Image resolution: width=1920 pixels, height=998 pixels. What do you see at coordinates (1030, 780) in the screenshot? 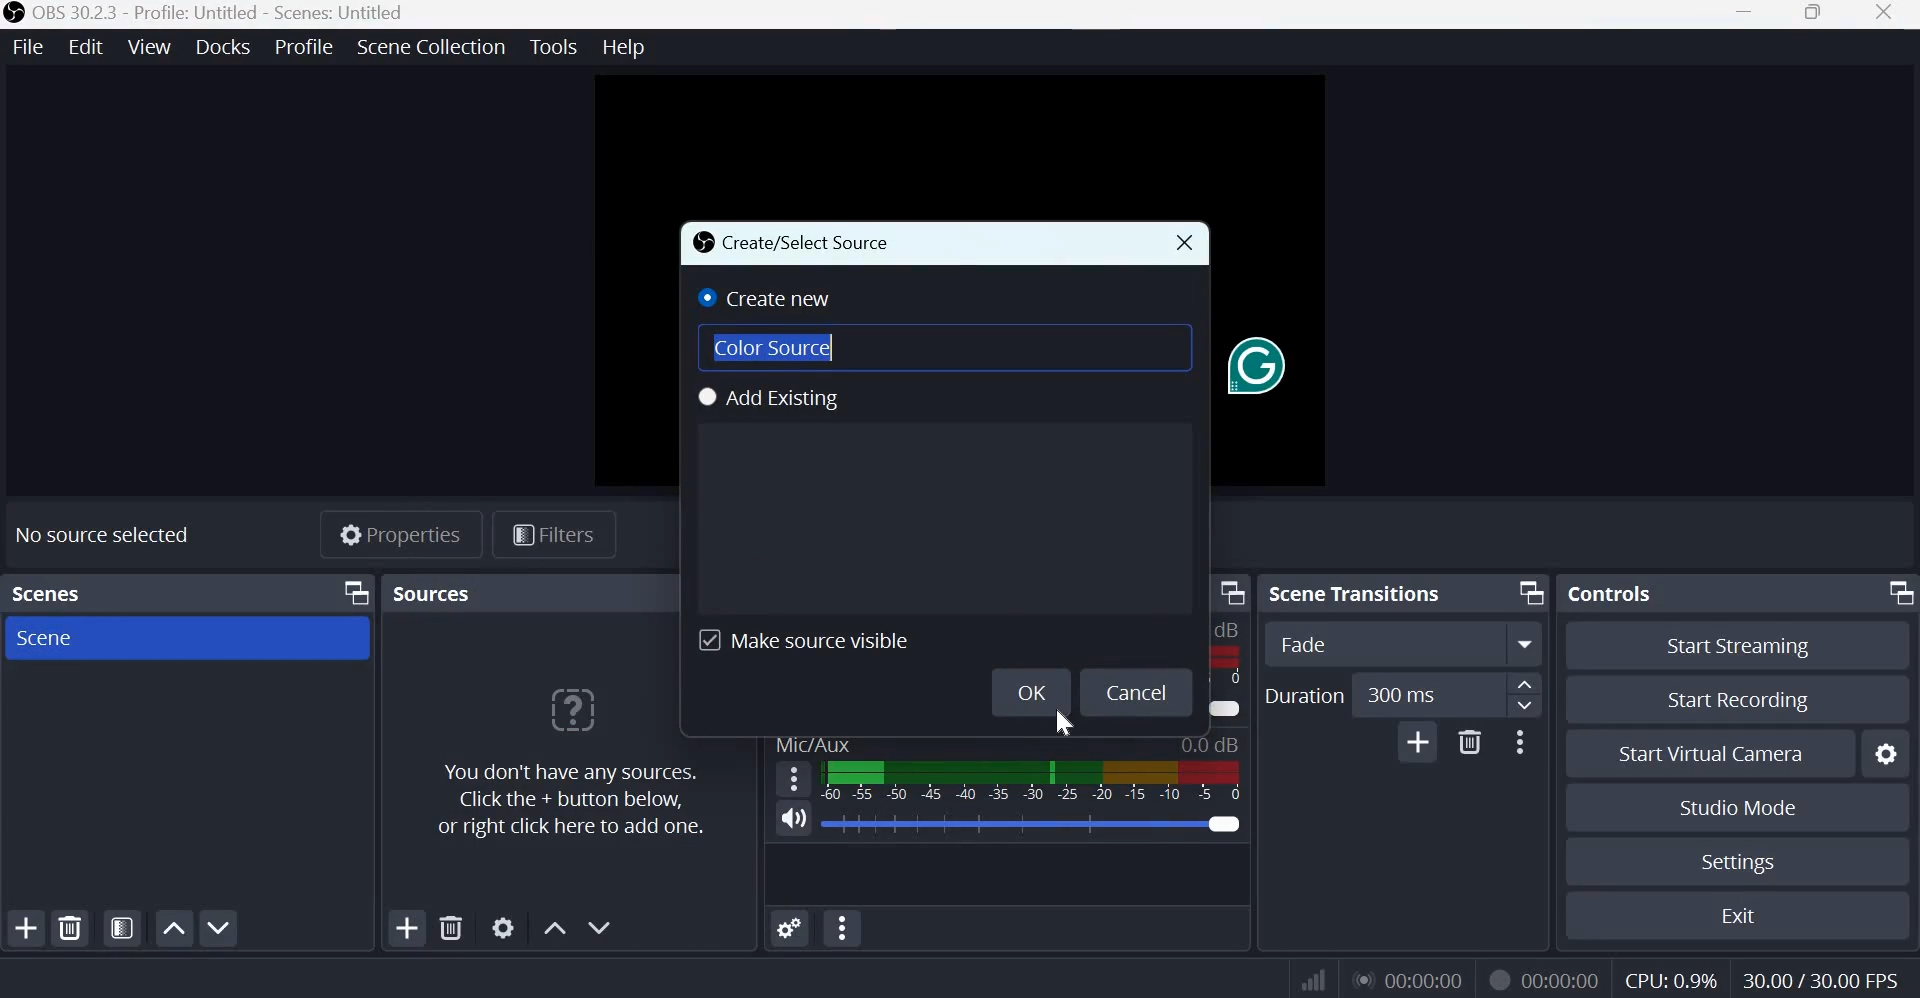
I see `Volume Meter` at bounding box center [1030, 780].